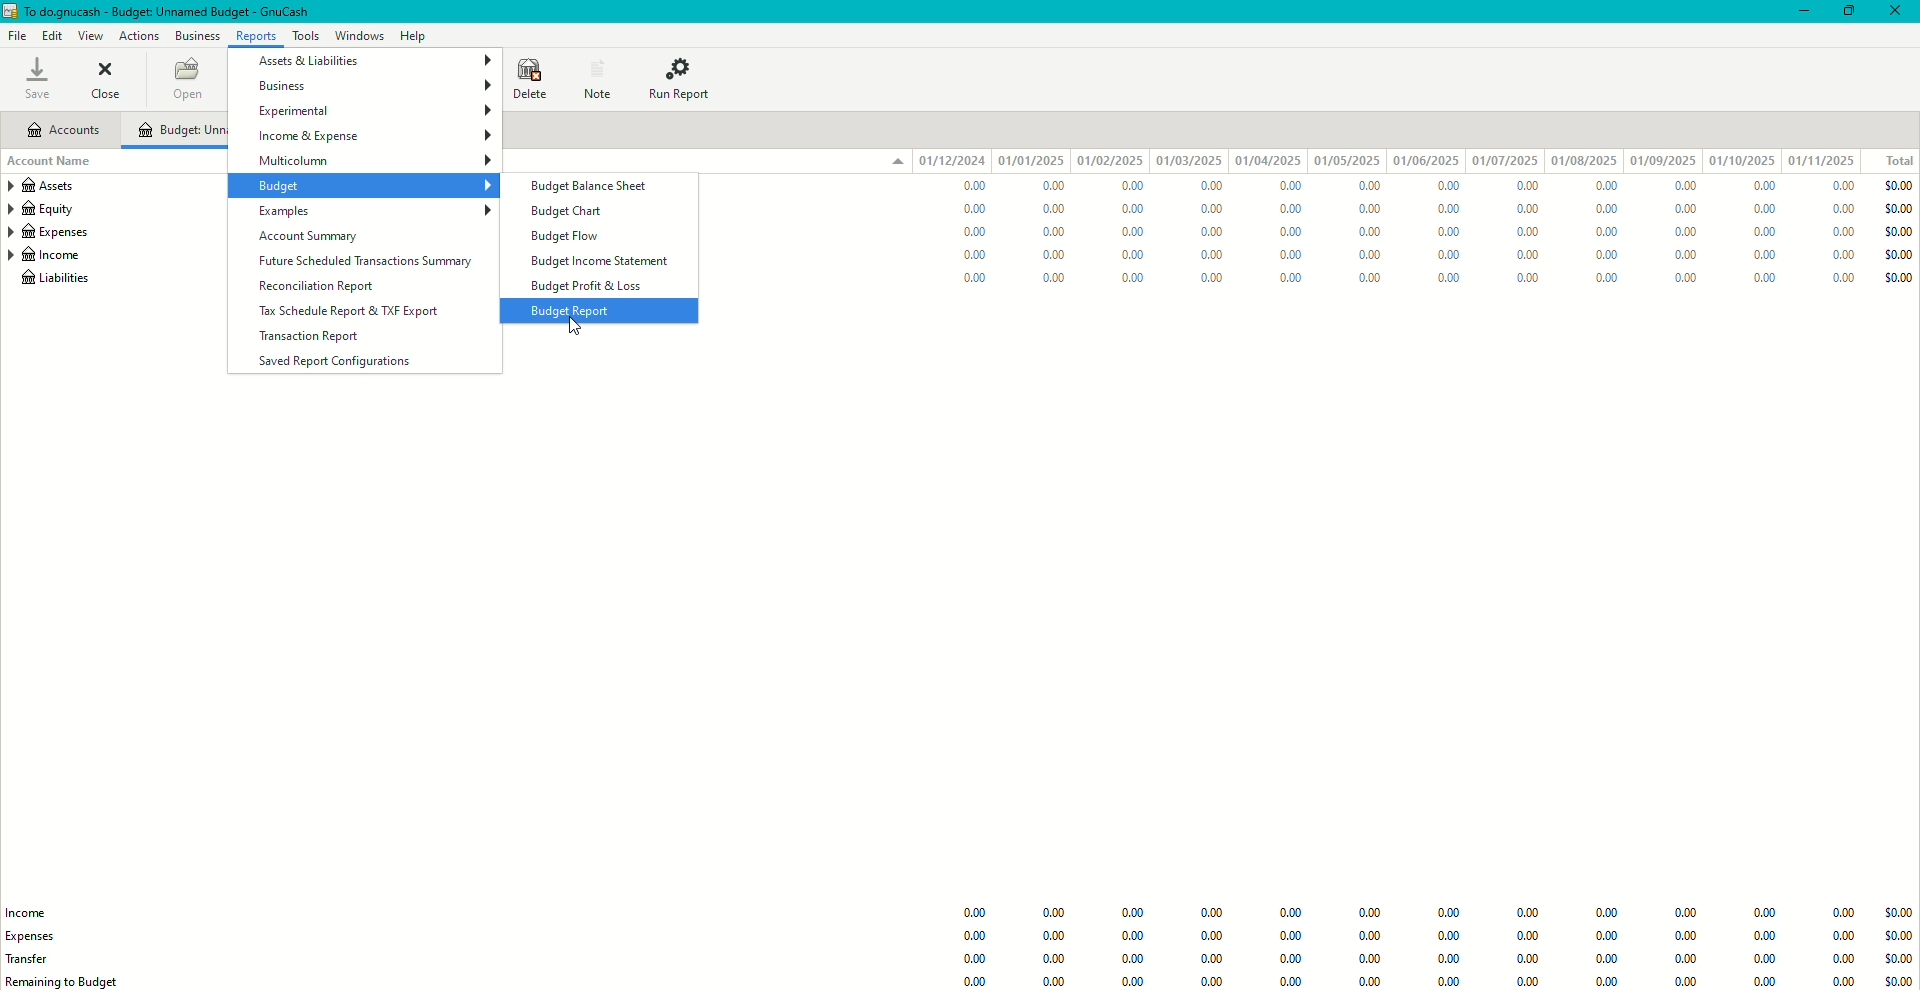 The height and width of the screenshot is (990, 1920). I want to click on Liabilities, so click(54, 282).